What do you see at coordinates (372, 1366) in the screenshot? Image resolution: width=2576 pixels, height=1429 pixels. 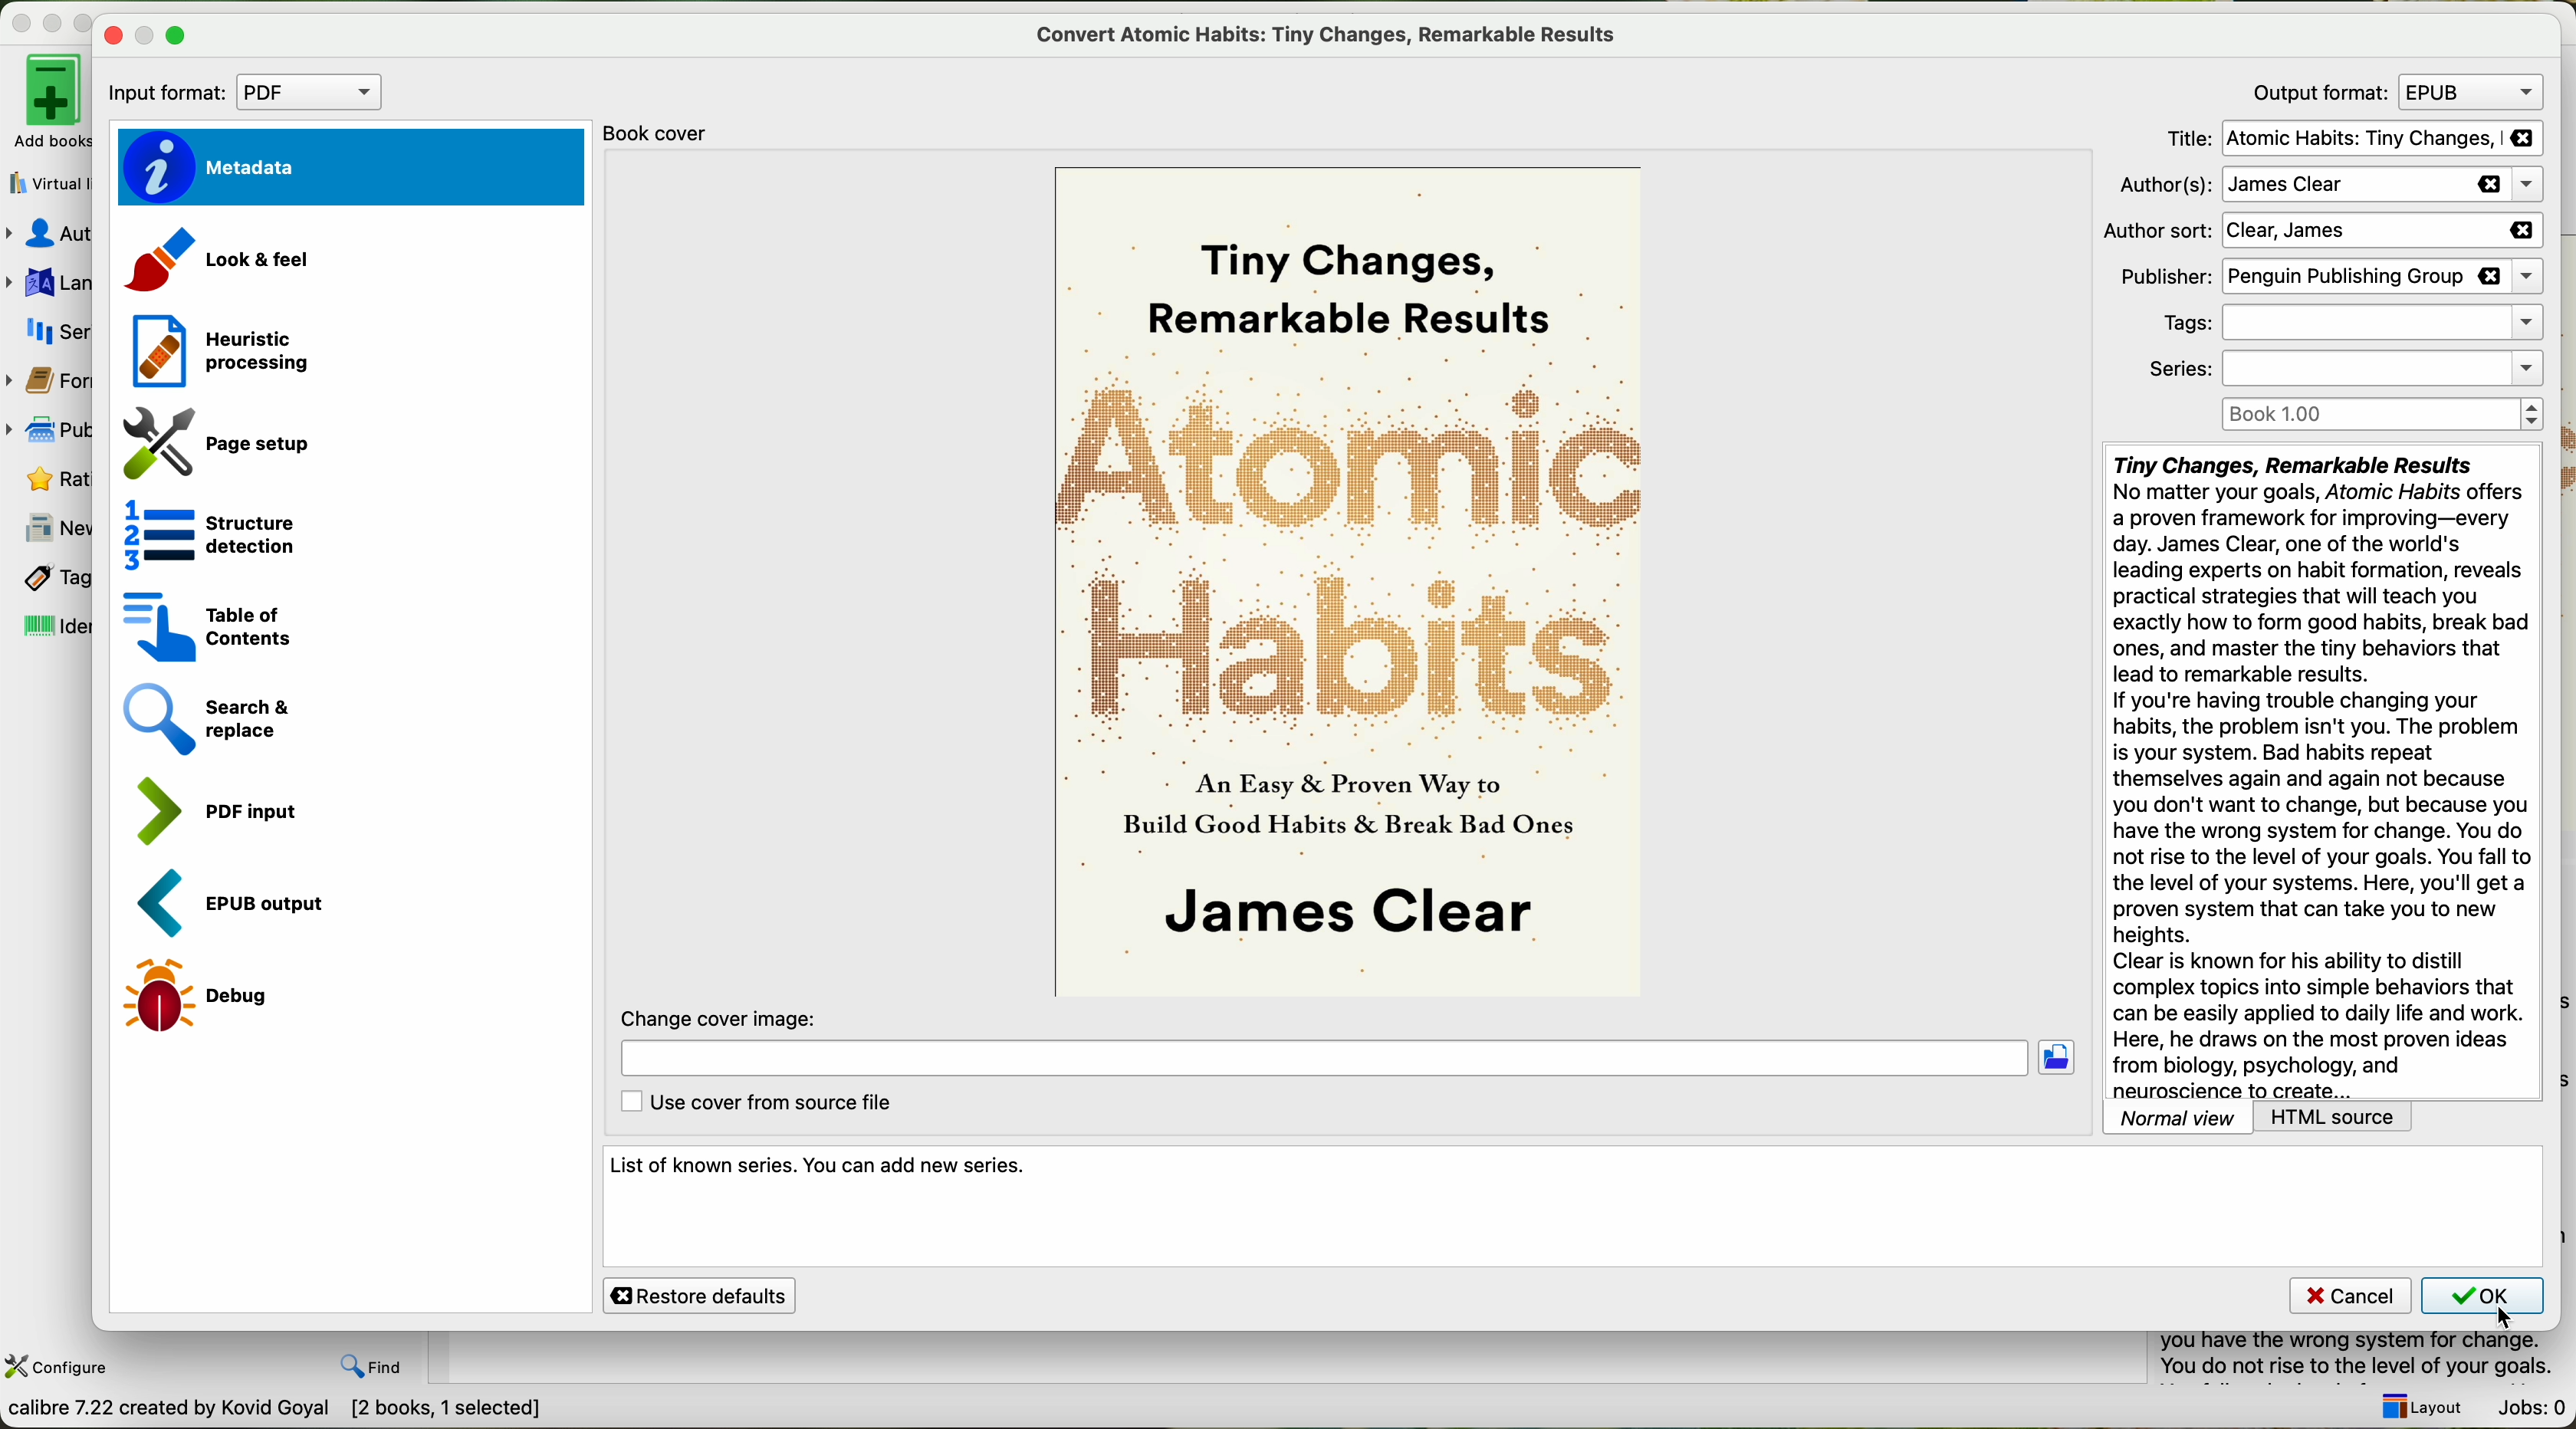 I see `find` at bounding box center [372, 1366].